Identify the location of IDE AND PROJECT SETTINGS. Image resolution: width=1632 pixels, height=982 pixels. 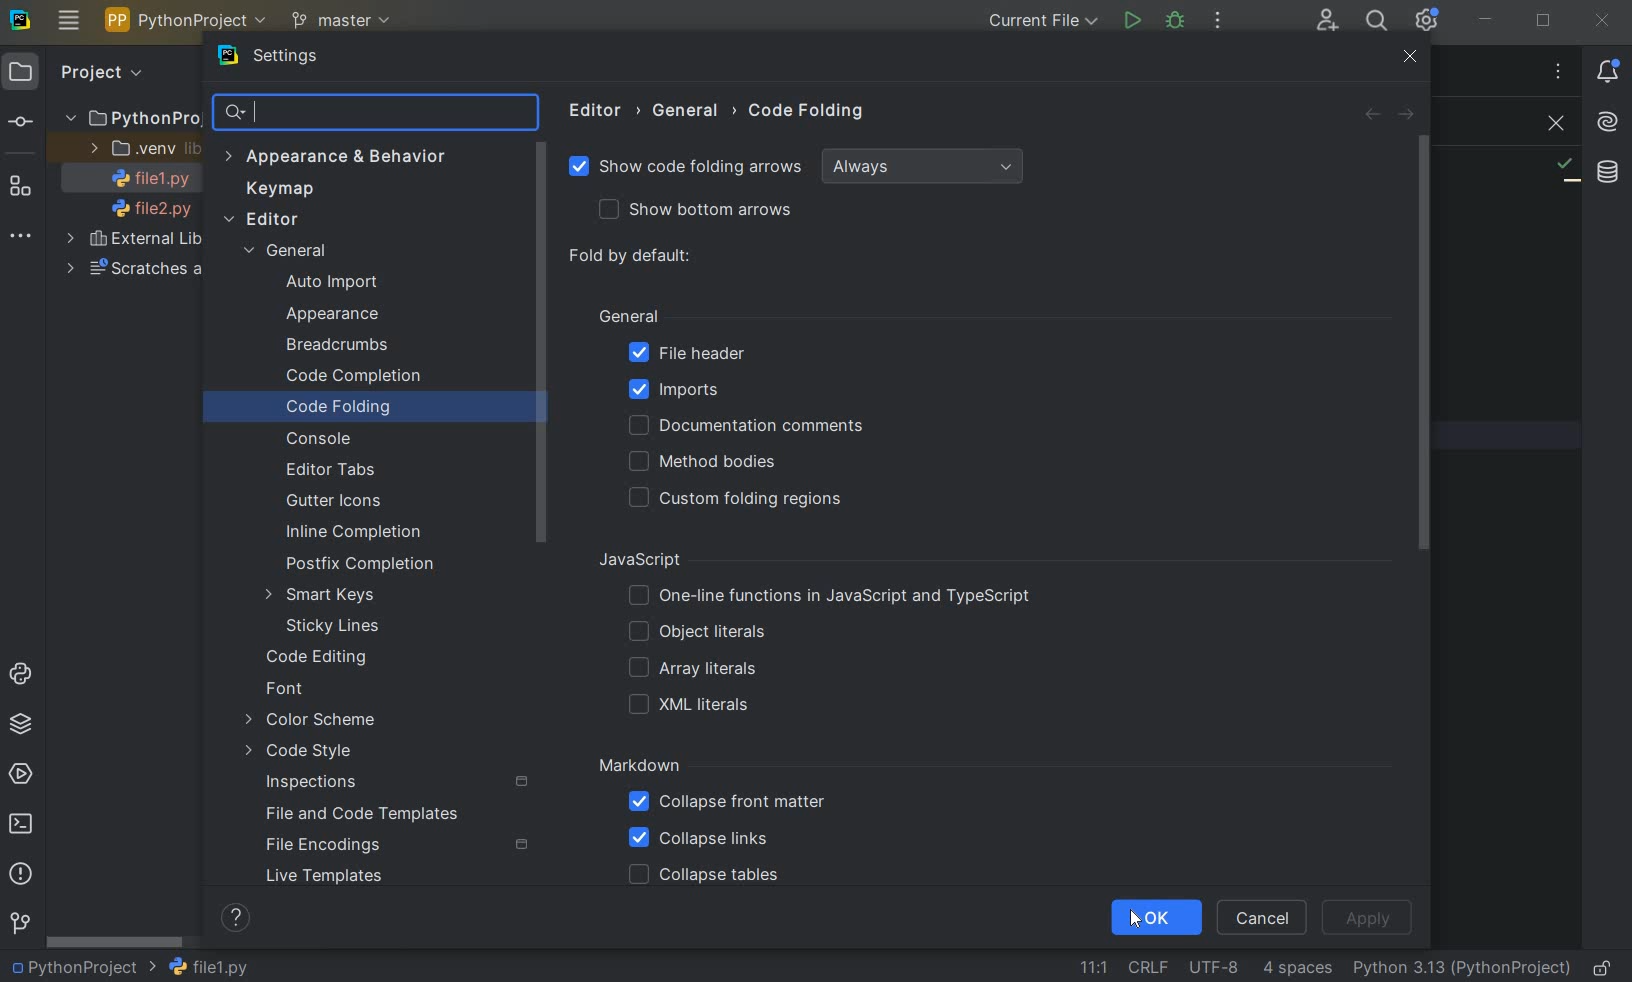
(1429, 22).